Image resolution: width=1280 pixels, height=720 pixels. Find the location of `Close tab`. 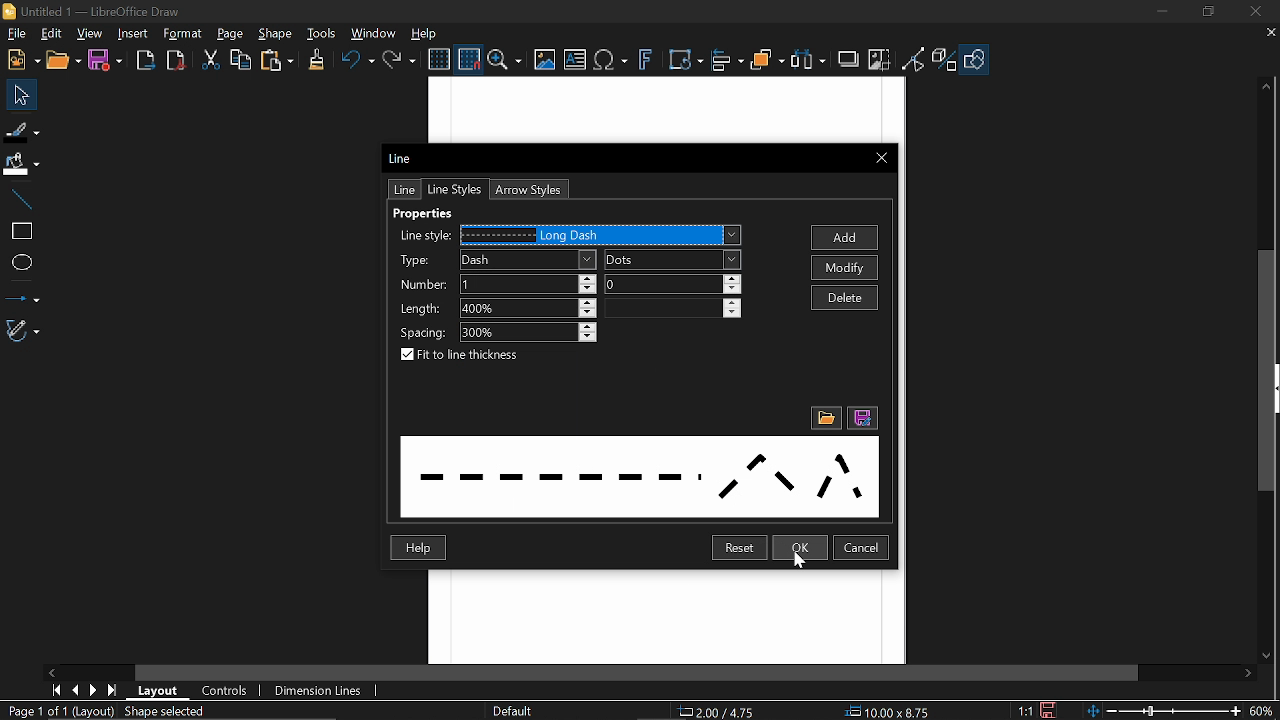

Close tab is located at coordinates (1270, 32).